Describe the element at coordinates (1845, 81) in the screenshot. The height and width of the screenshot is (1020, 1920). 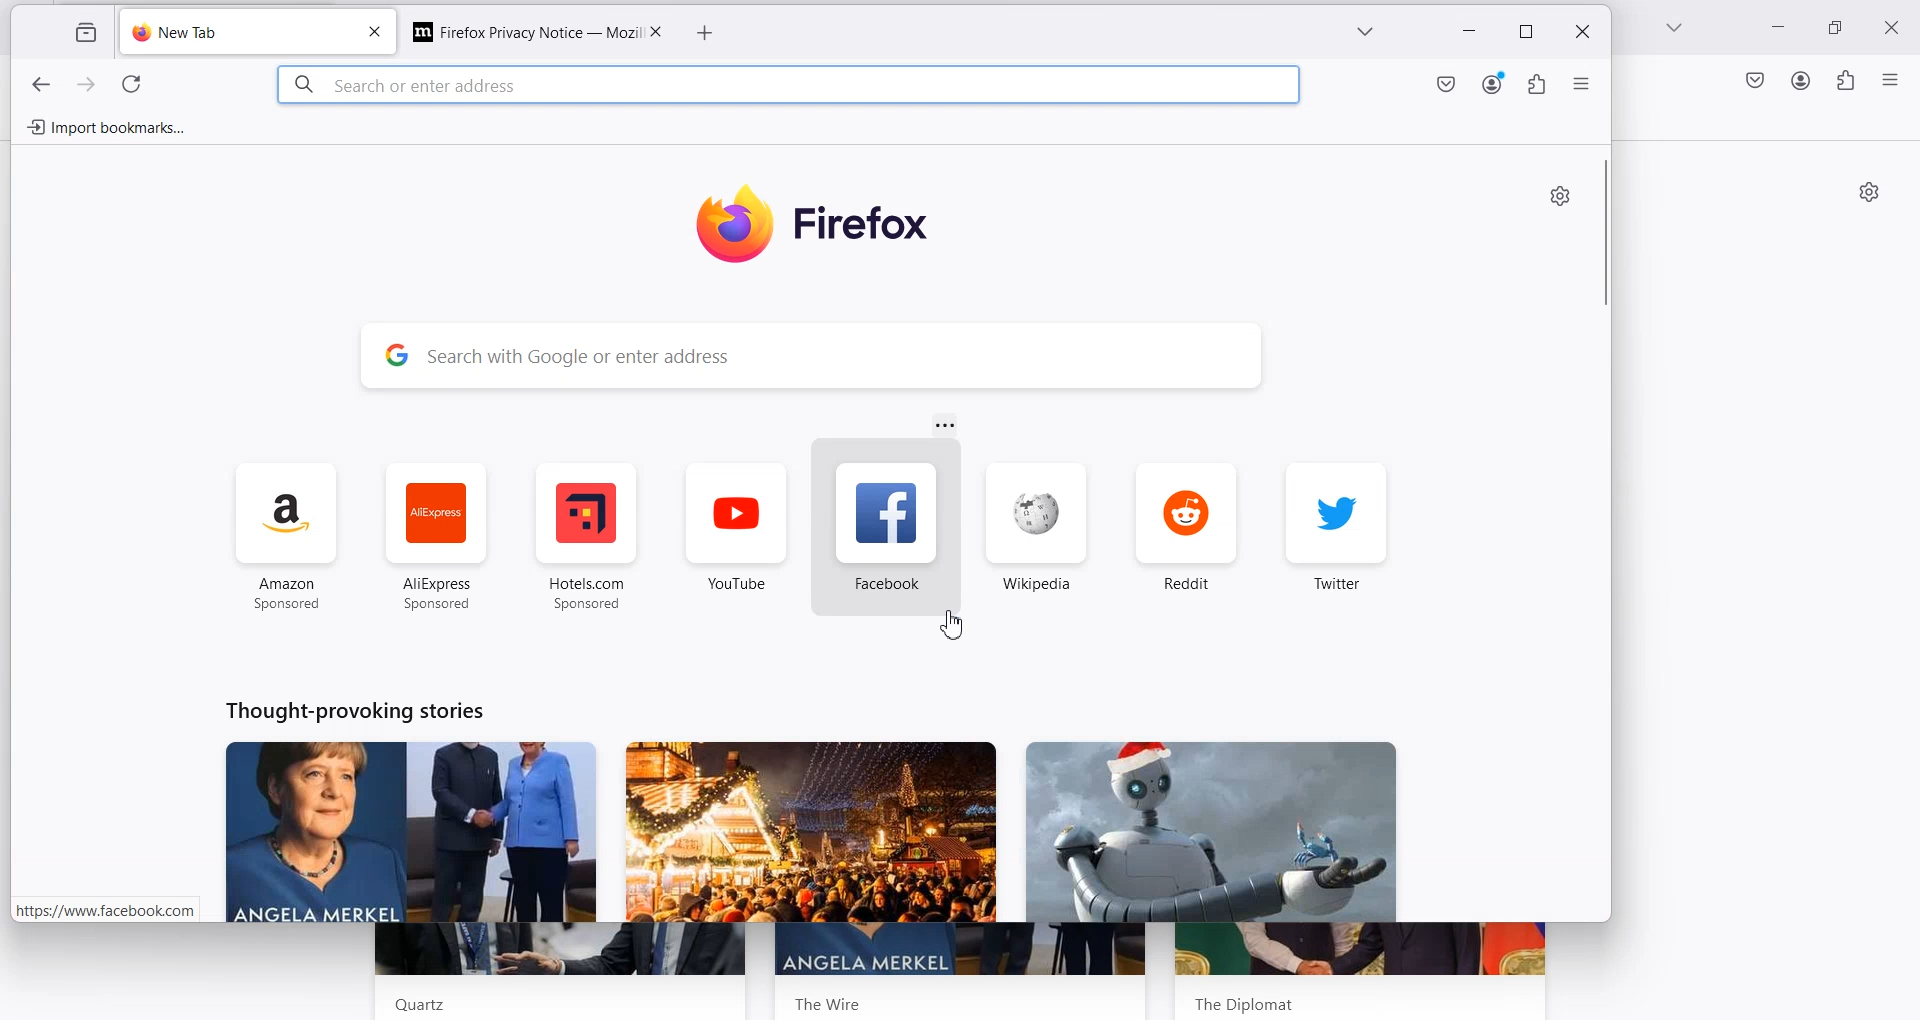
I see `Extensions` at that location.